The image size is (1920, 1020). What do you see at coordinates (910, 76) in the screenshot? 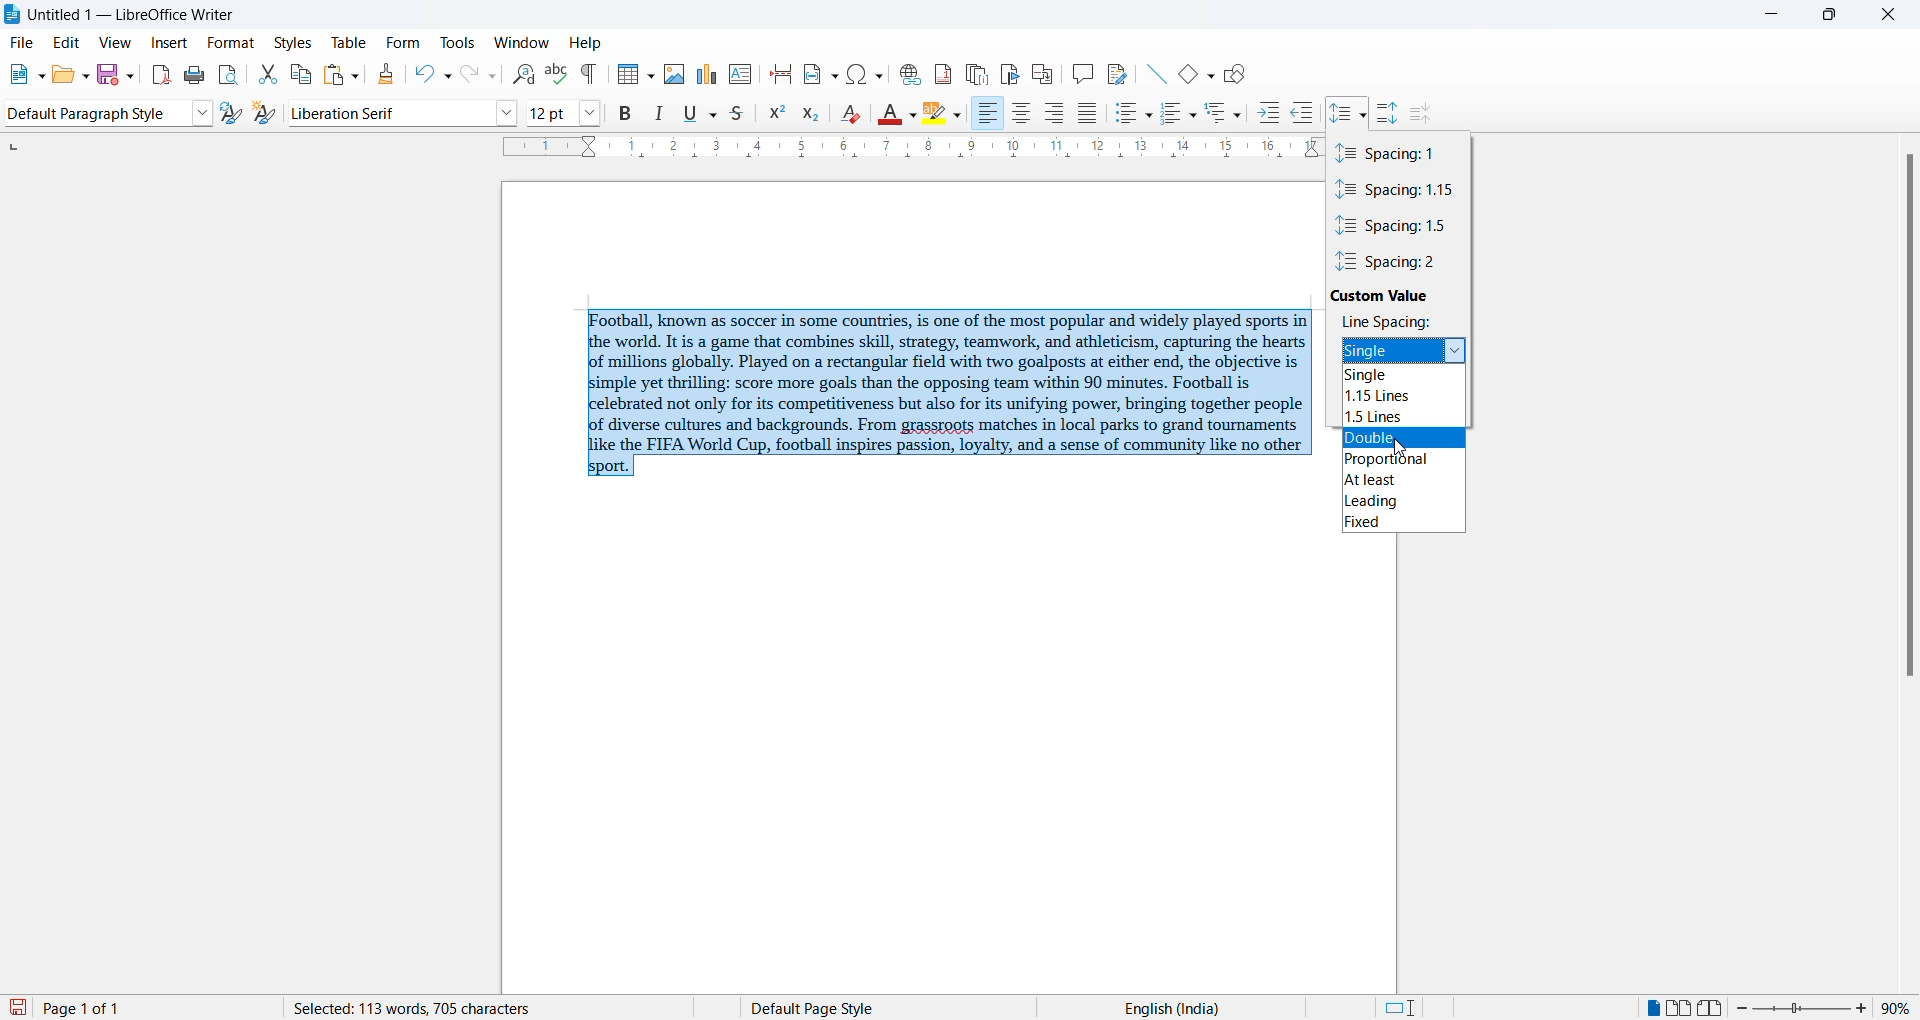
I see `insert hyperlink` at bounding box center [910, 76].